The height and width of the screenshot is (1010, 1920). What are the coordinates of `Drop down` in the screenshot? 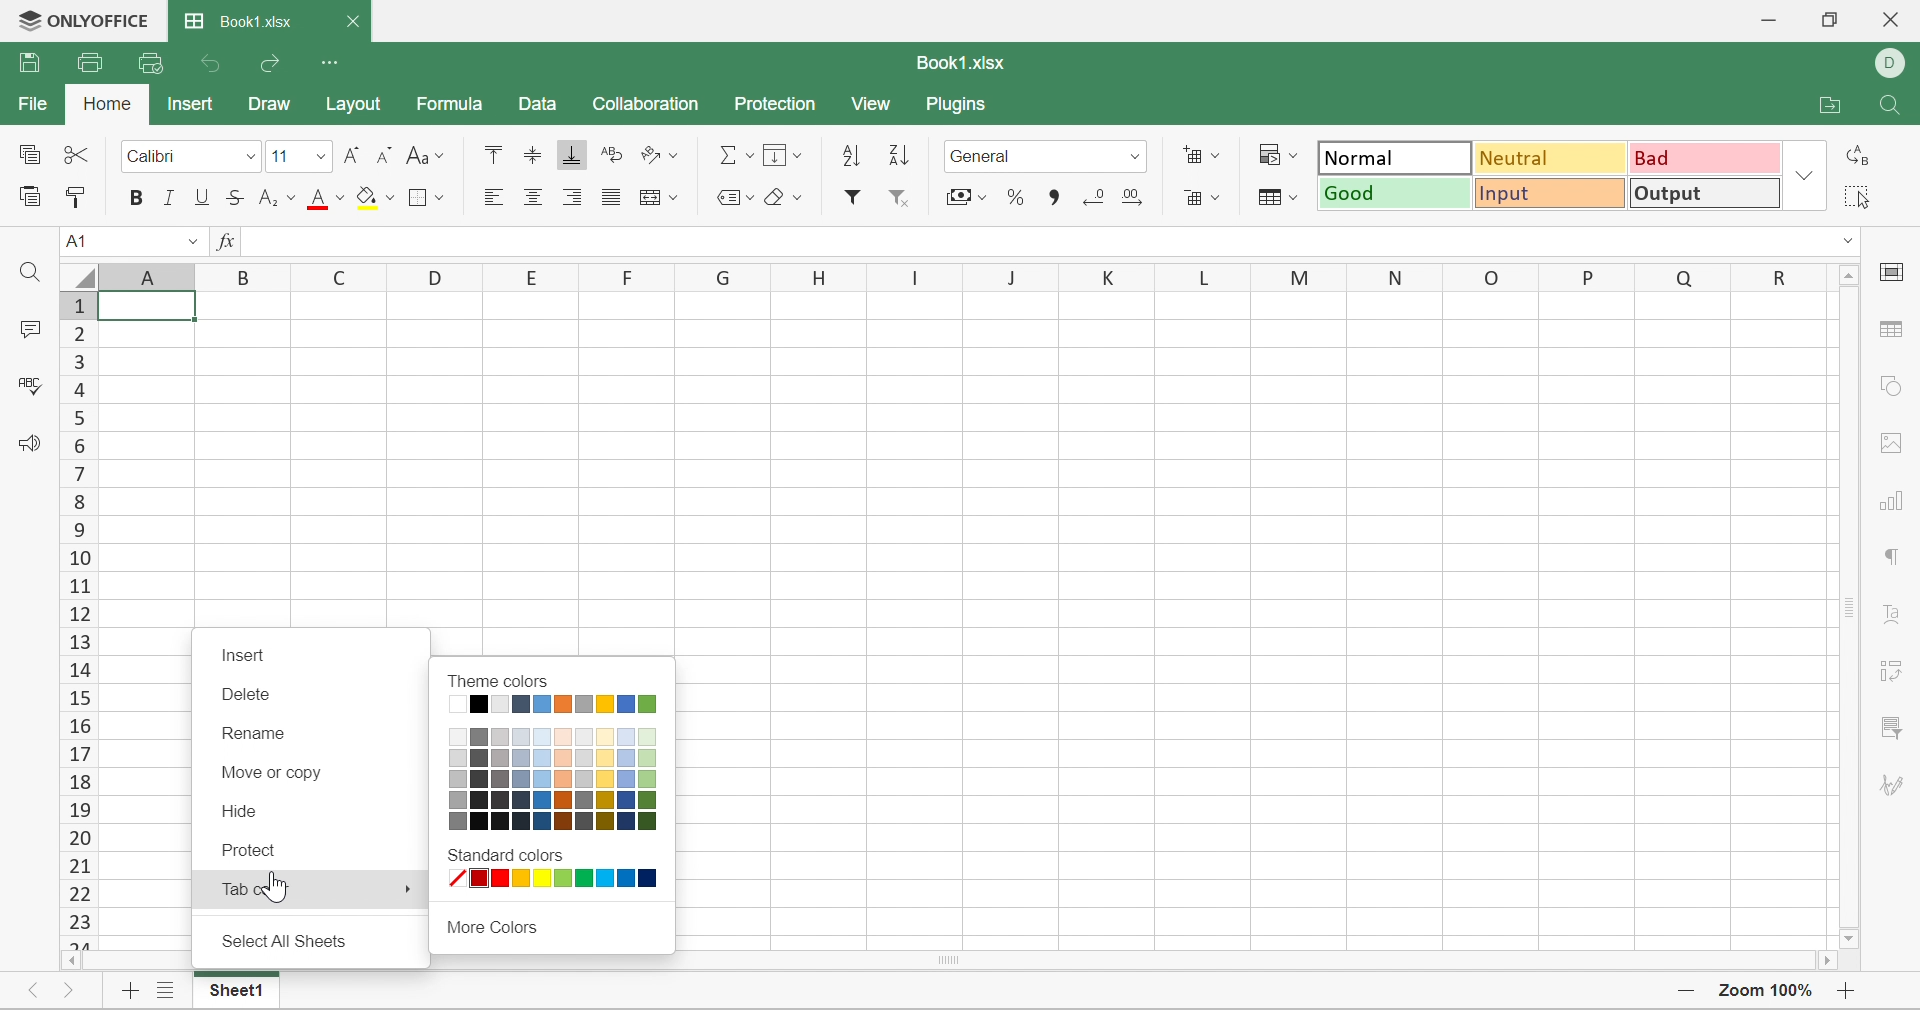 It's located at (1849, 241).